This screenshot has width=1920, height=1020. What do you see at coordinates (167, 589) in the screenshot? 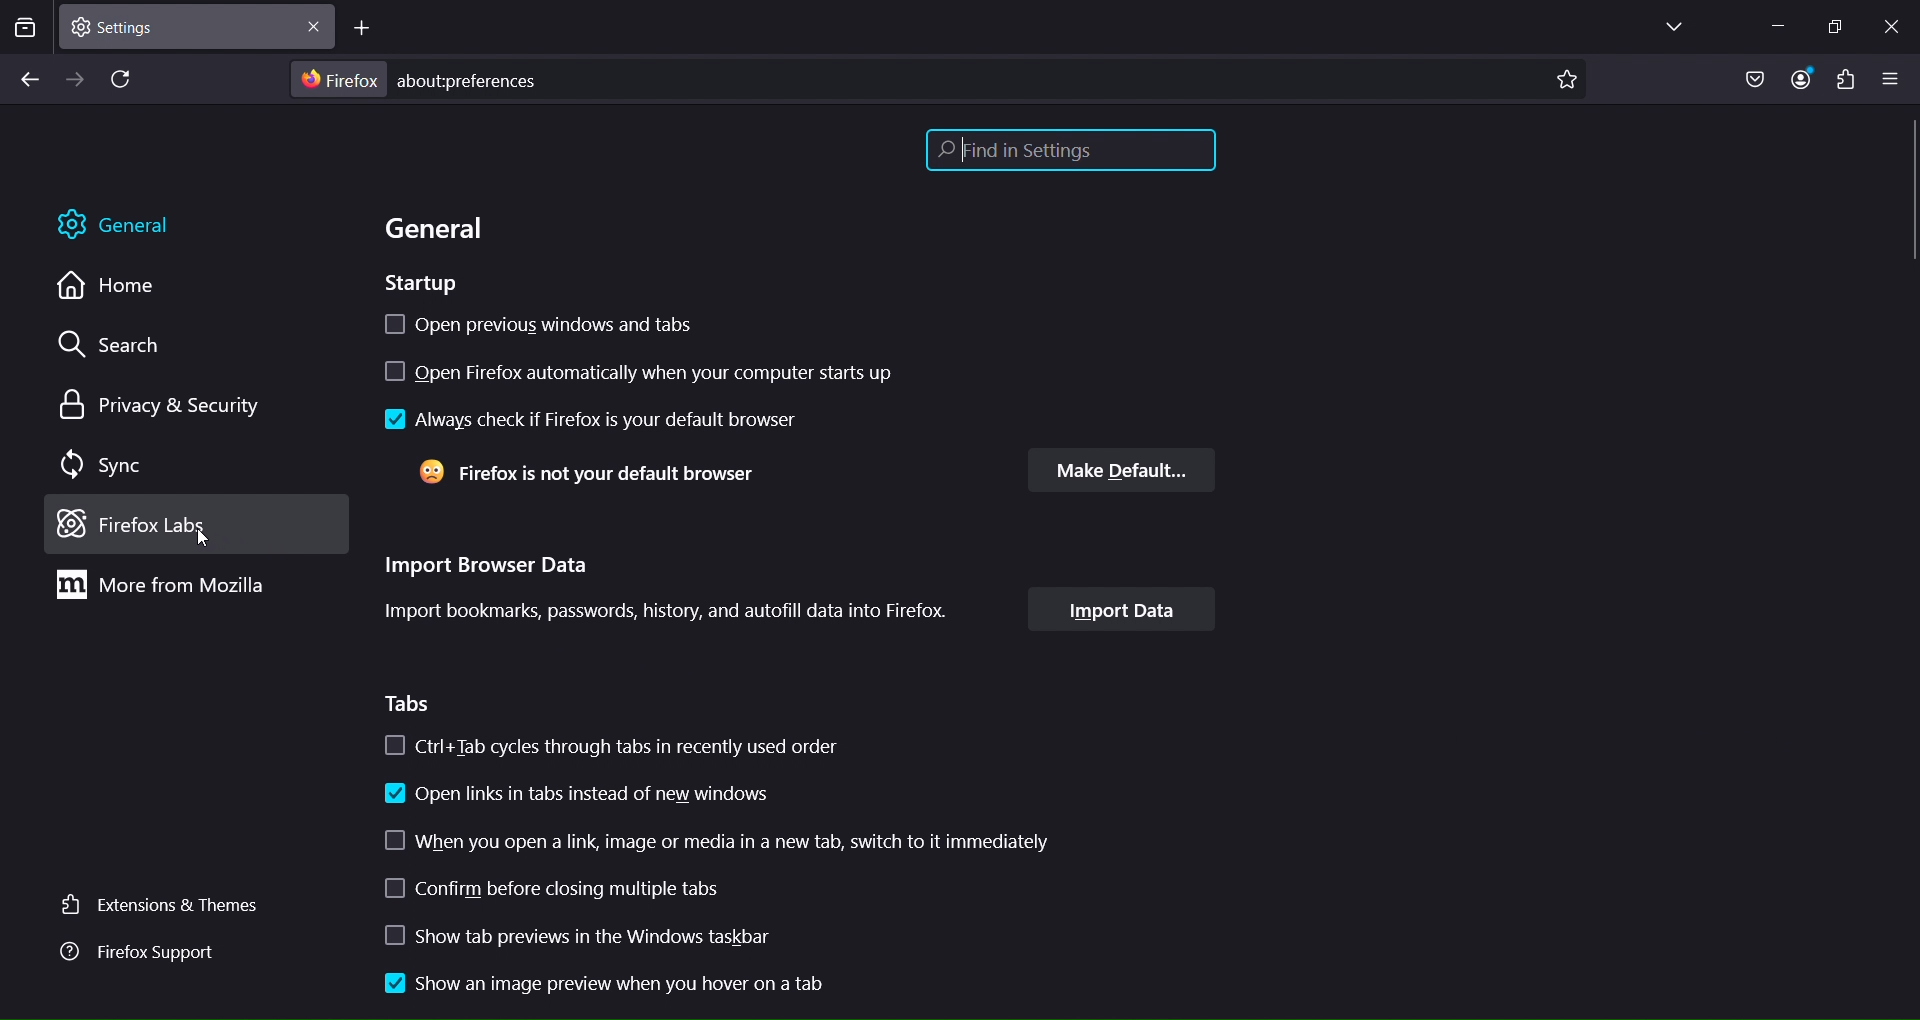
I see `move from mozilla` at bounding box center [167, 589].